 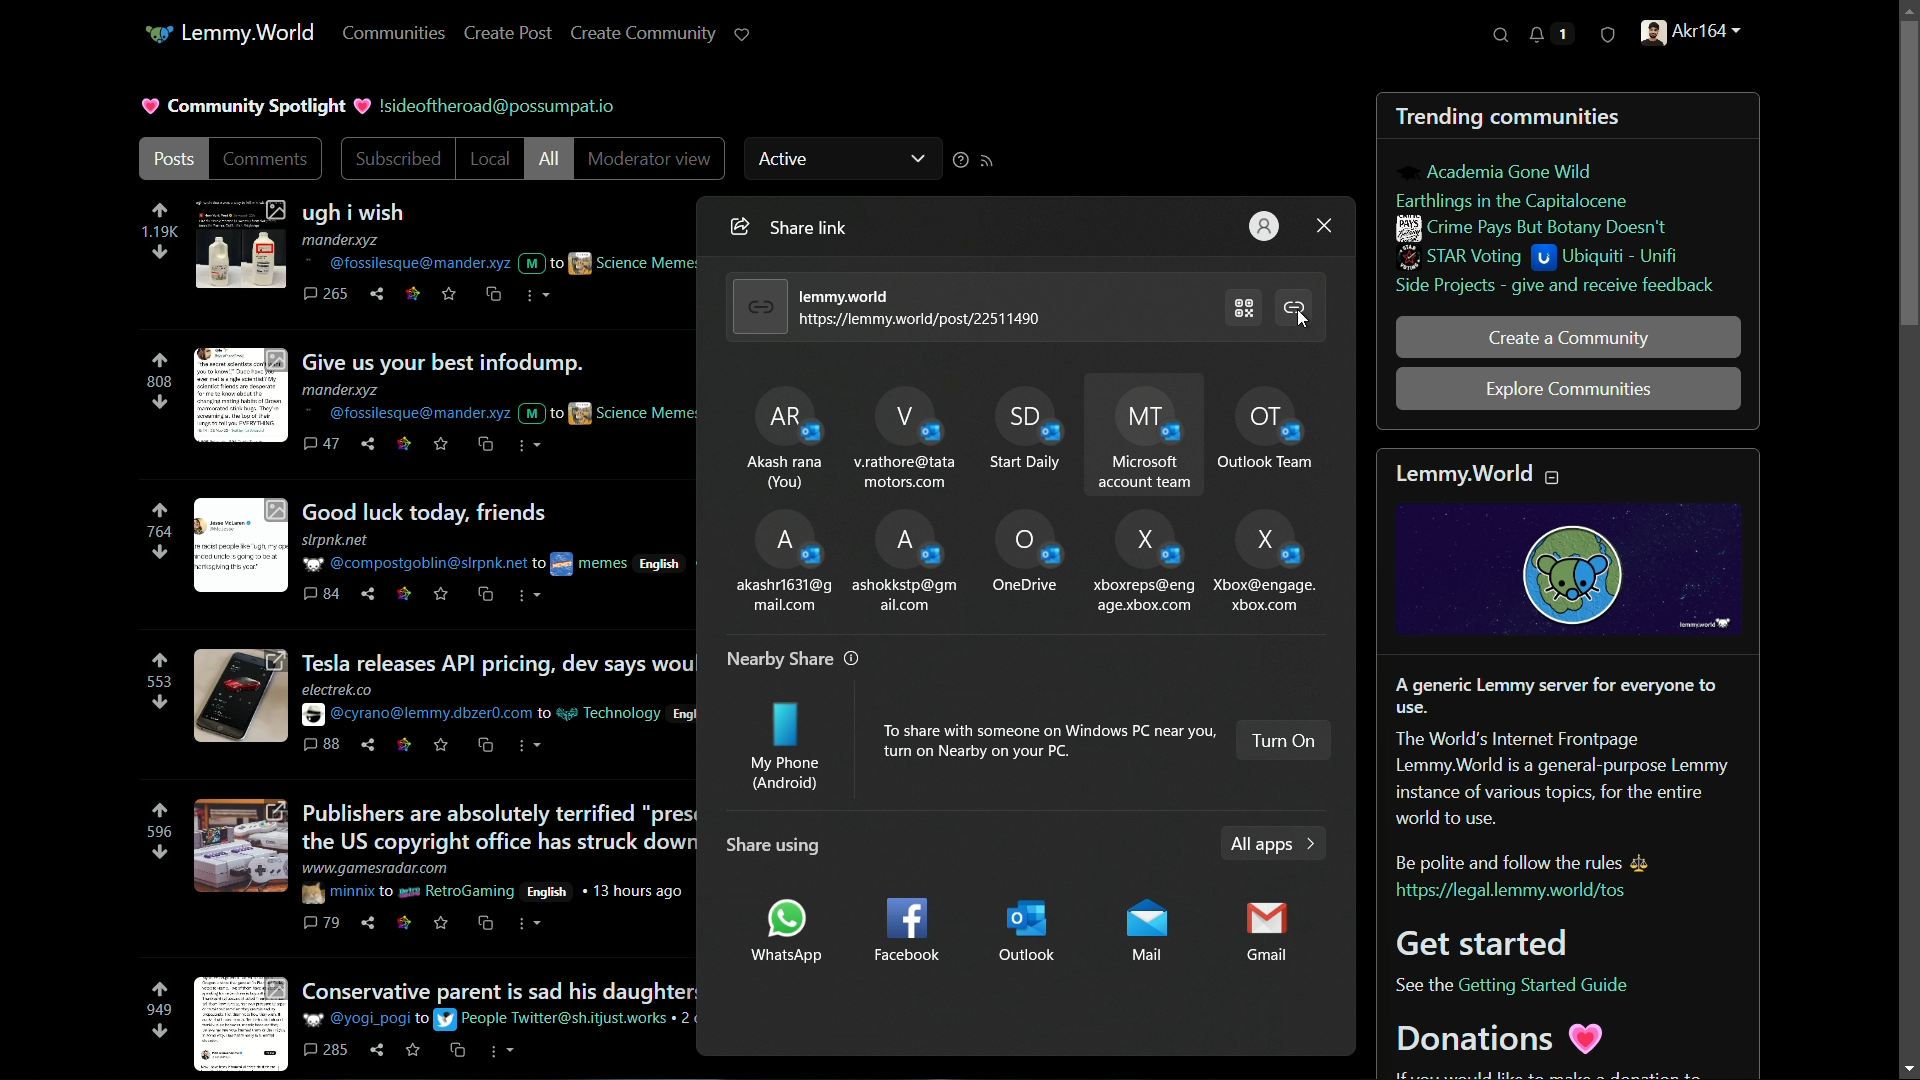 I want to click on cross psot, so click(x=488, y=594).